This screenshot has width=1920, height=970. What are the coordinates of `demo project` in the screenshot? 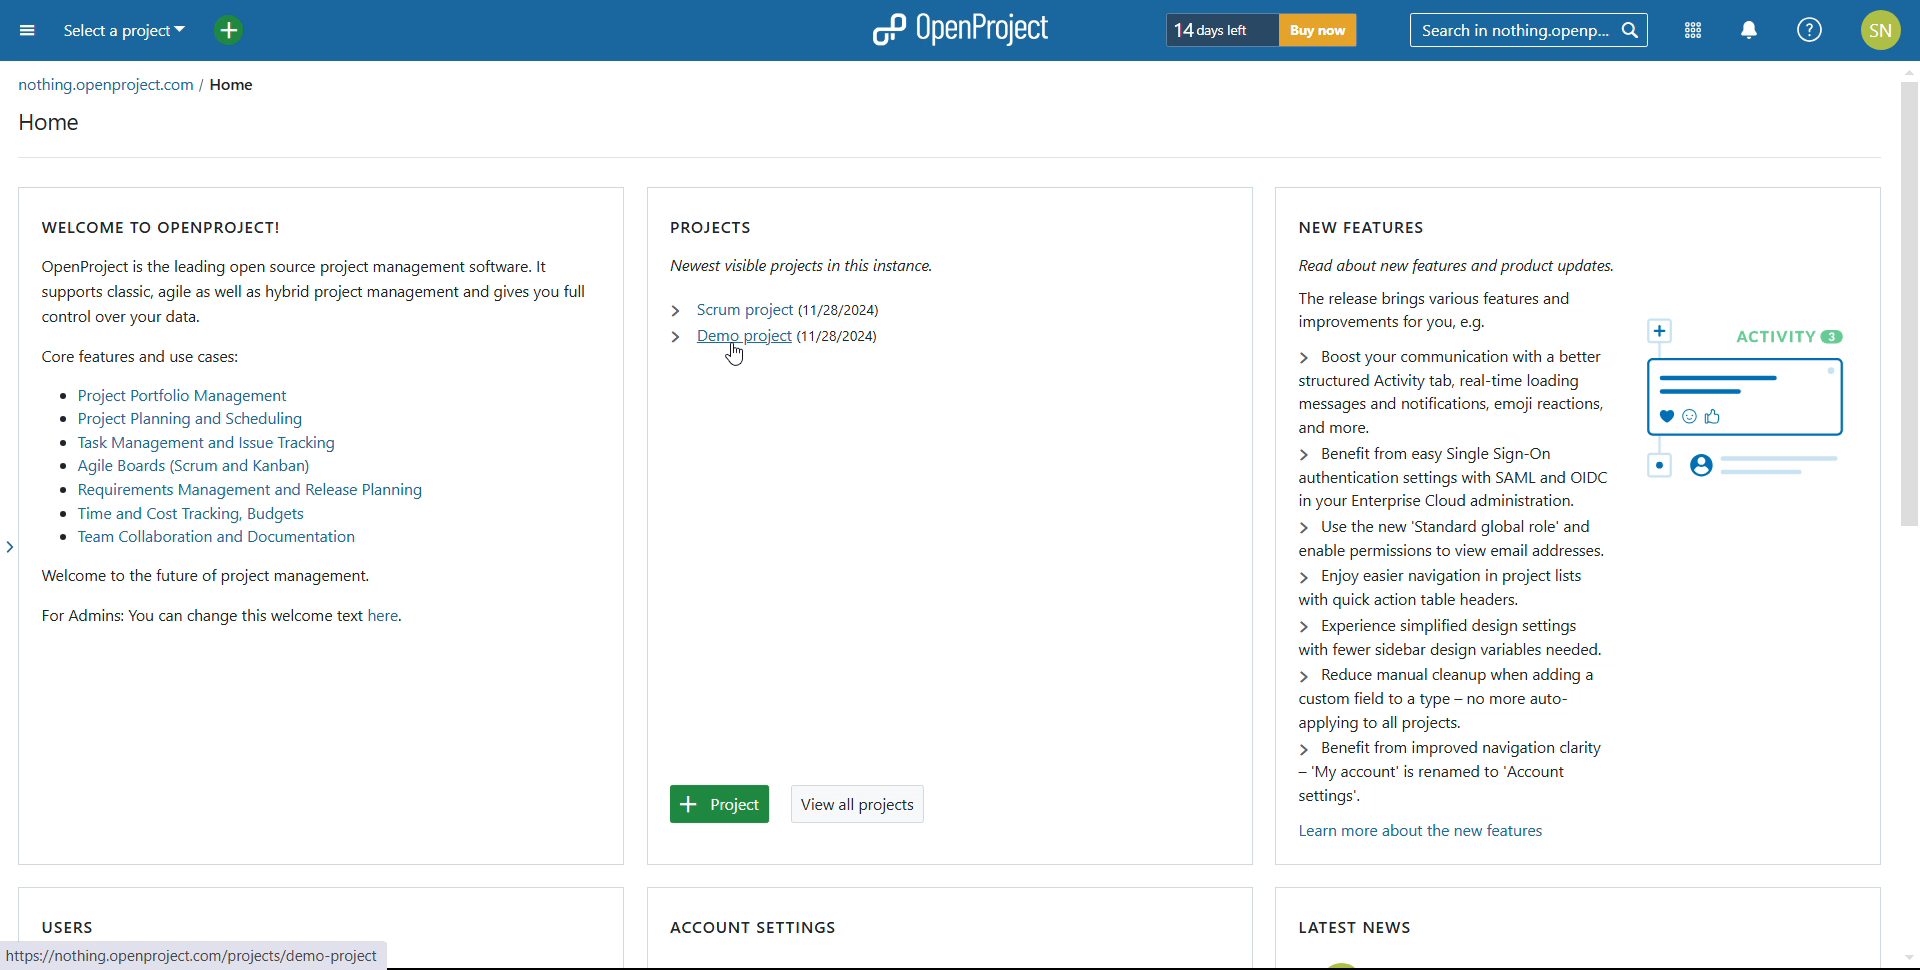 It's located at (743, 337).